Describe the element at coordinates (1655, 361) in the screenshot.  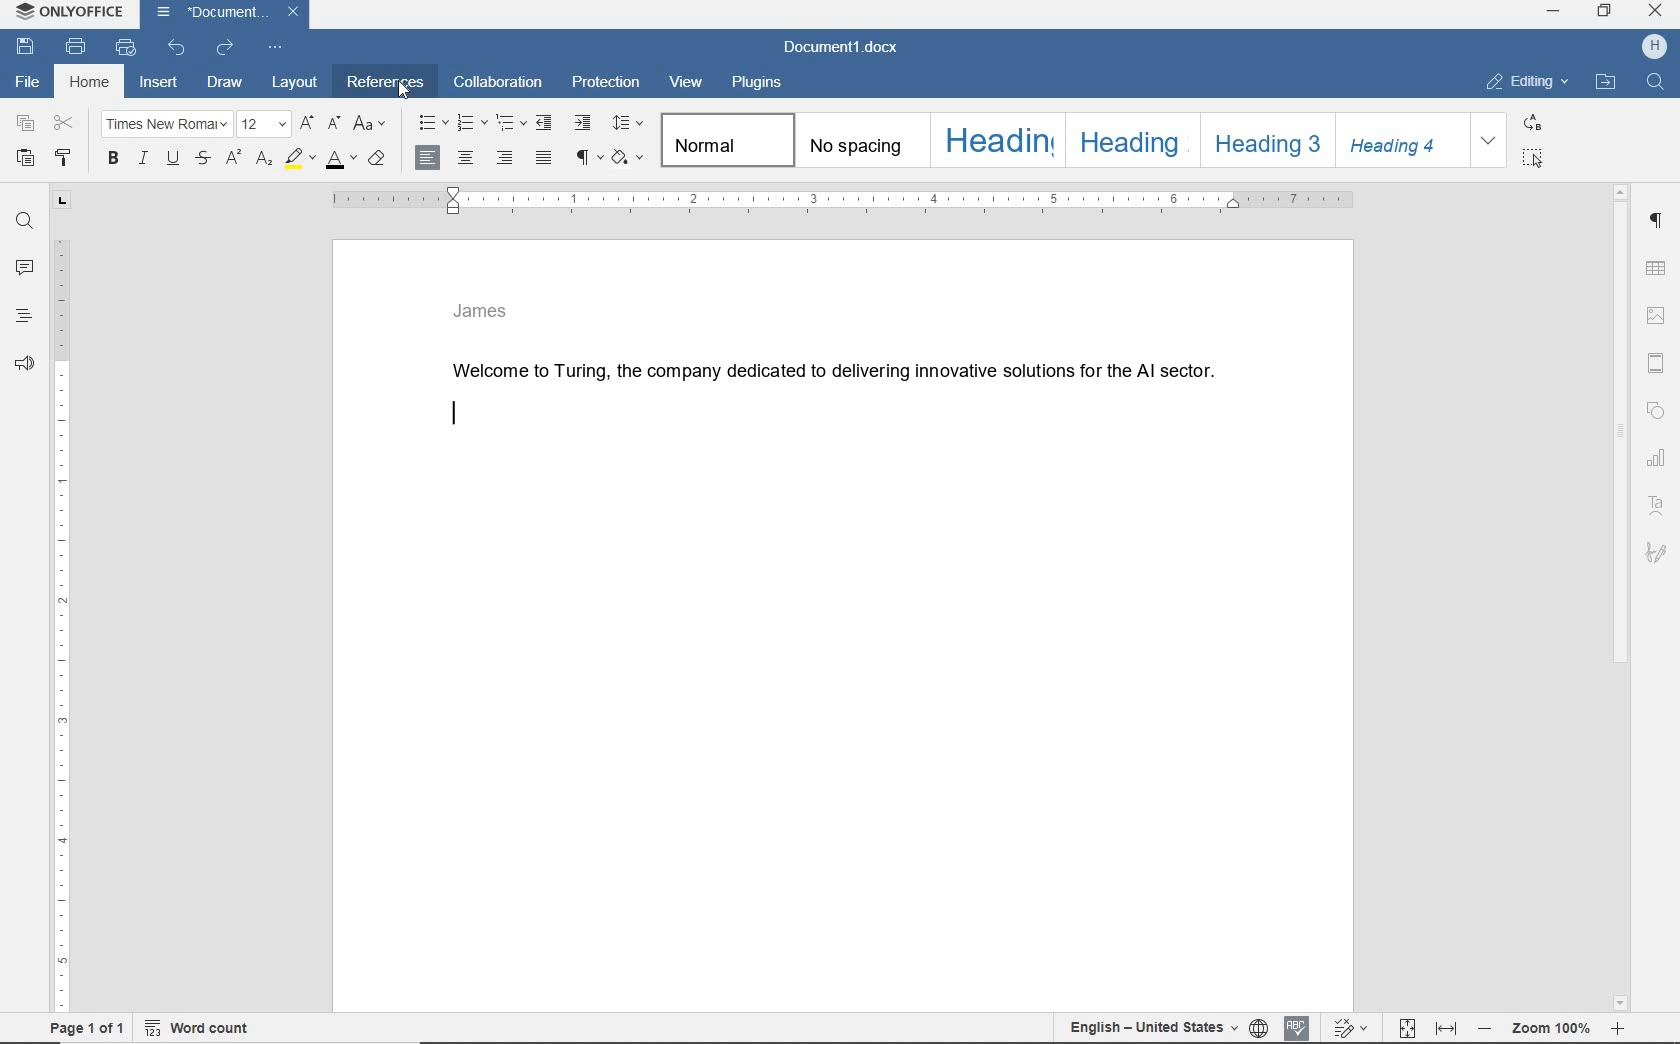
I see `header & footer` at that location.